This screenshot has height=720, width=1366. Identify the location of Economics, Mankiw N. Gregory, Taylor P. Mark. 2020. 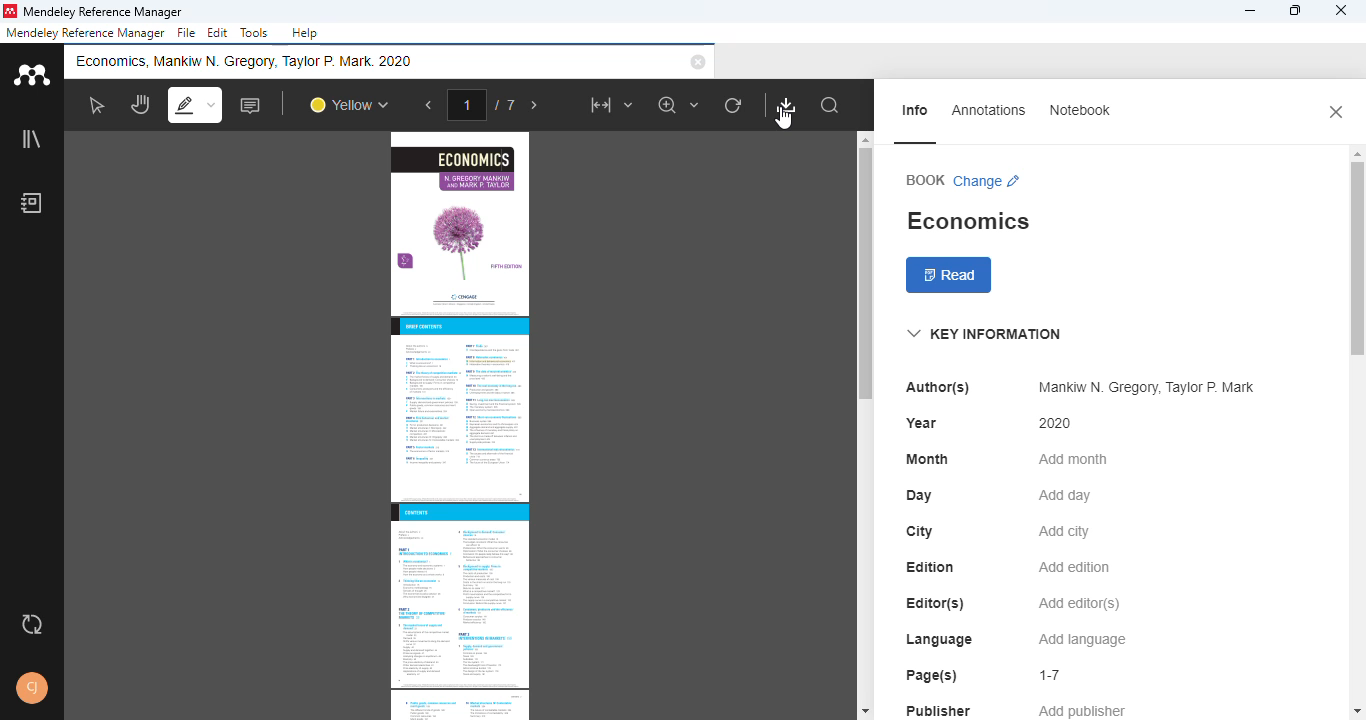
(252, 61).